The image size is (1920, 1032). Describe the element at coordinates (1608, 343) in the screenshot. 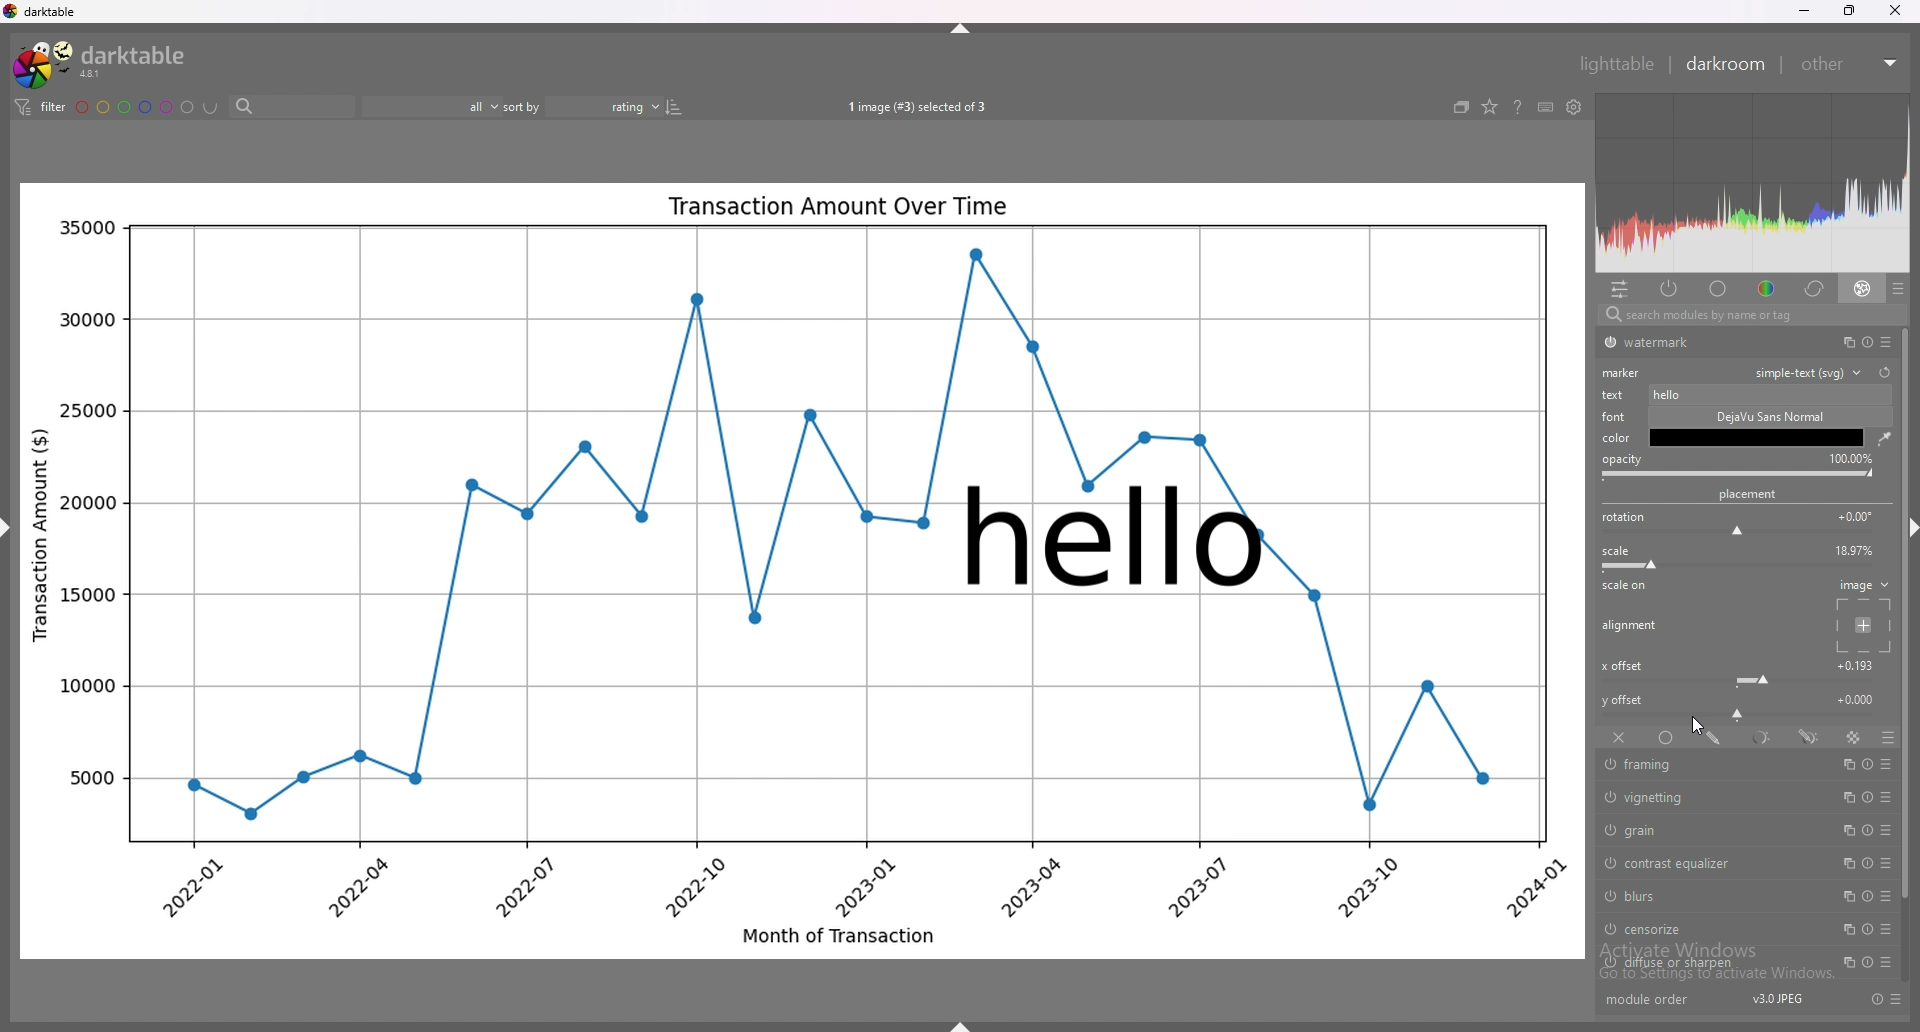

I see `switch off` at that location.